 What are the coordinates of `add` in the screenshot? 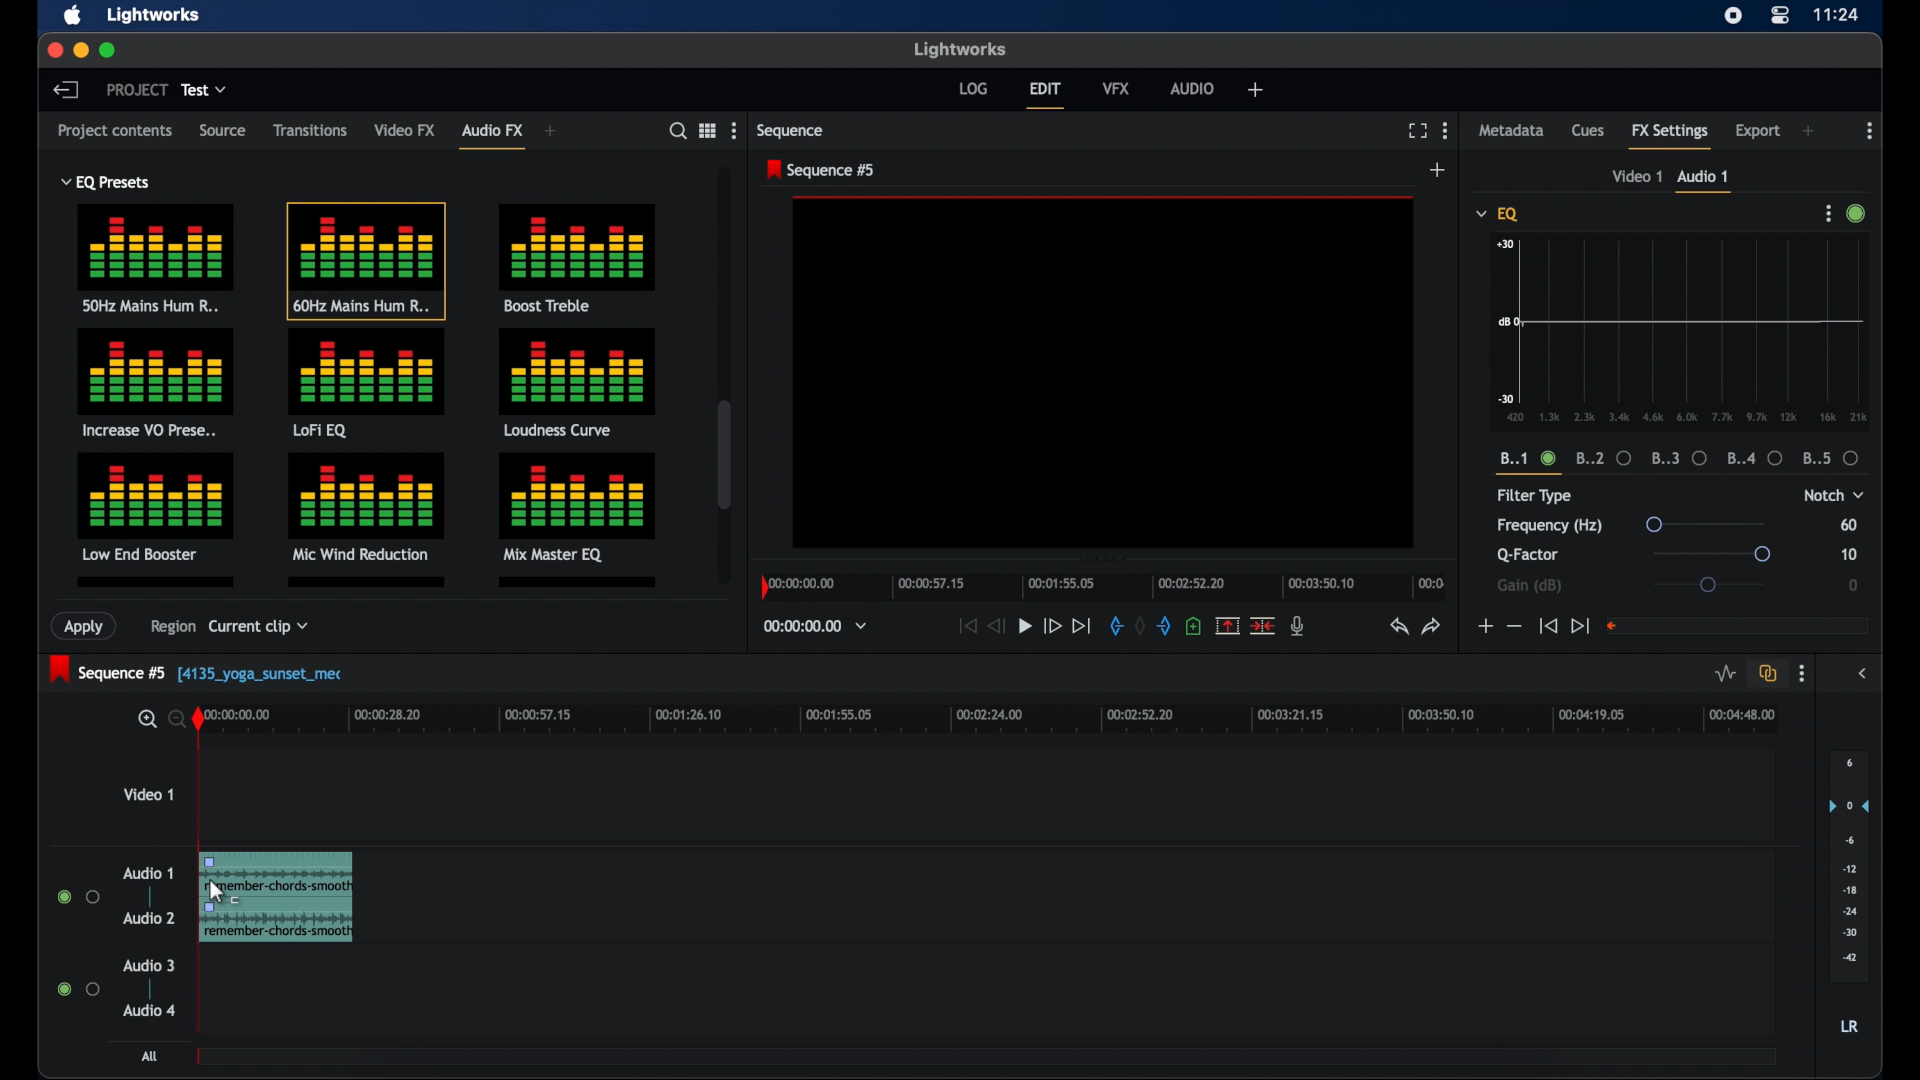 It's located at (1256, 89).